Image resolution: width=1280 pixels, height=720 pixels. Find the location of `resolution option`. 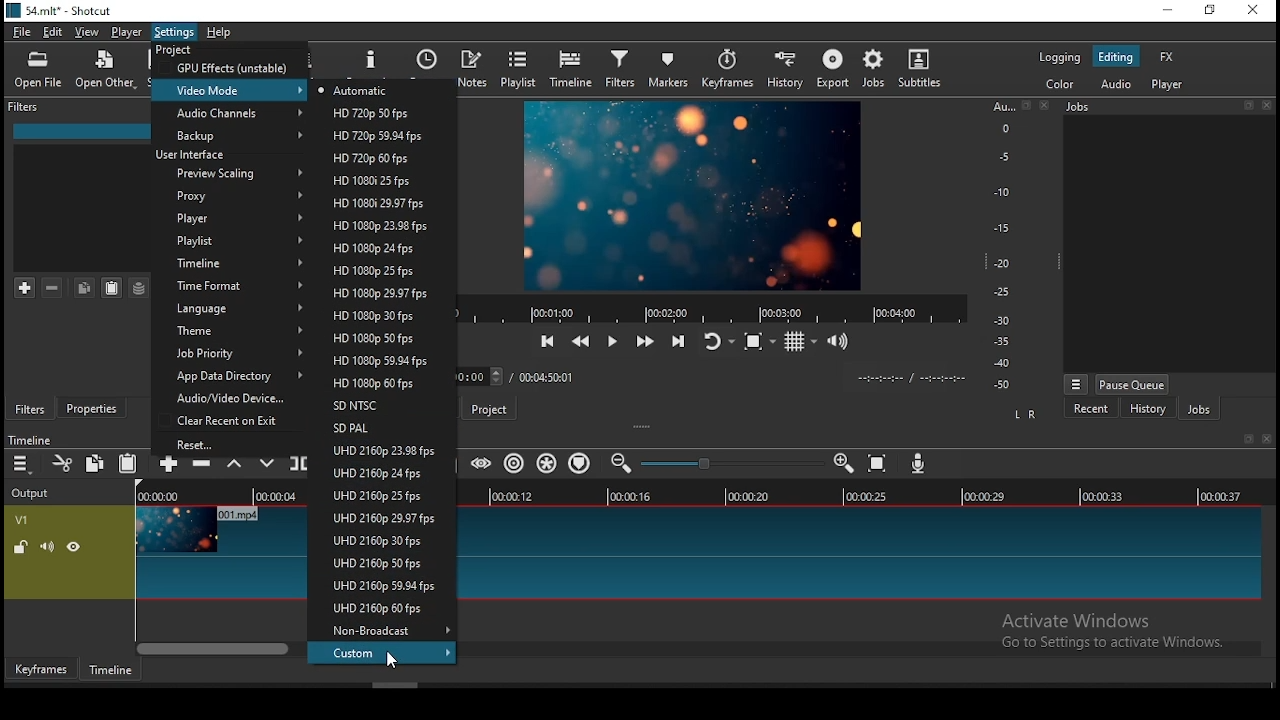

resolution option is located at coordinates (376, 181).